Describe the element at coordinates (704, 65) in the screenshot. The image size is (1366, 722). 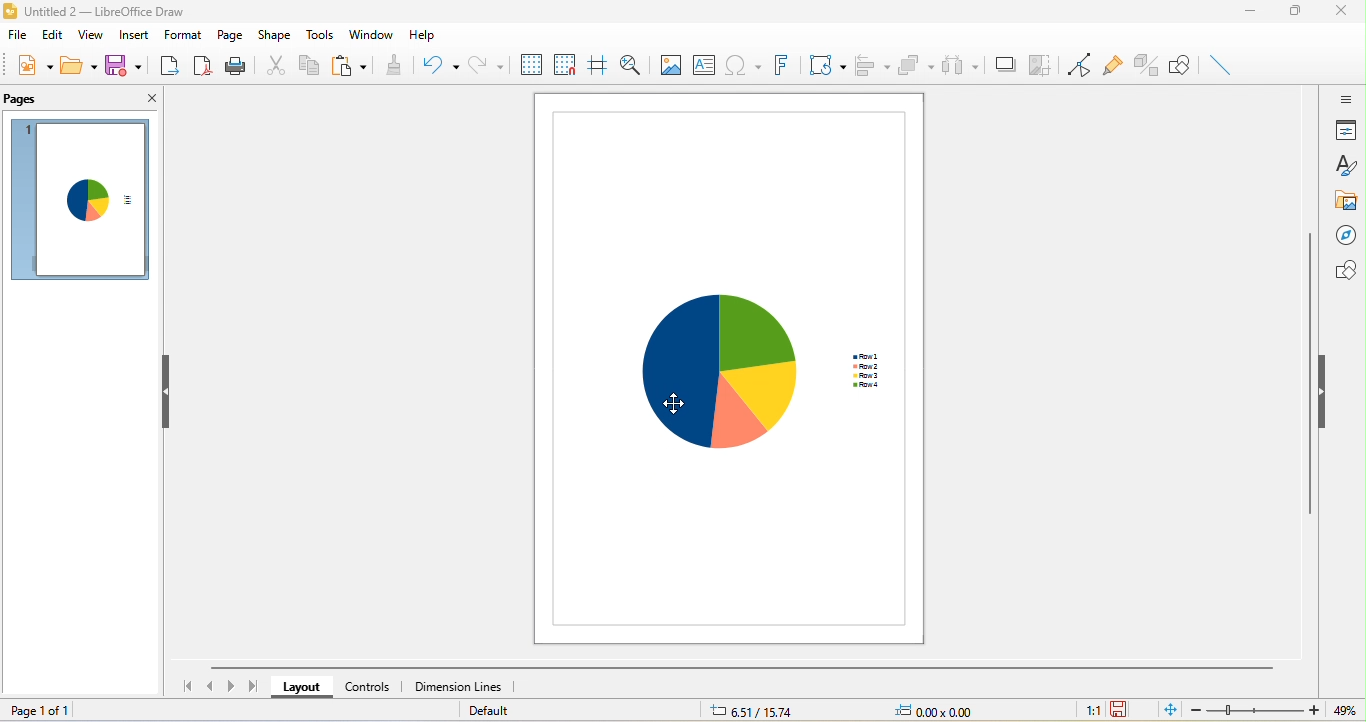
I see `textbox` at that location.